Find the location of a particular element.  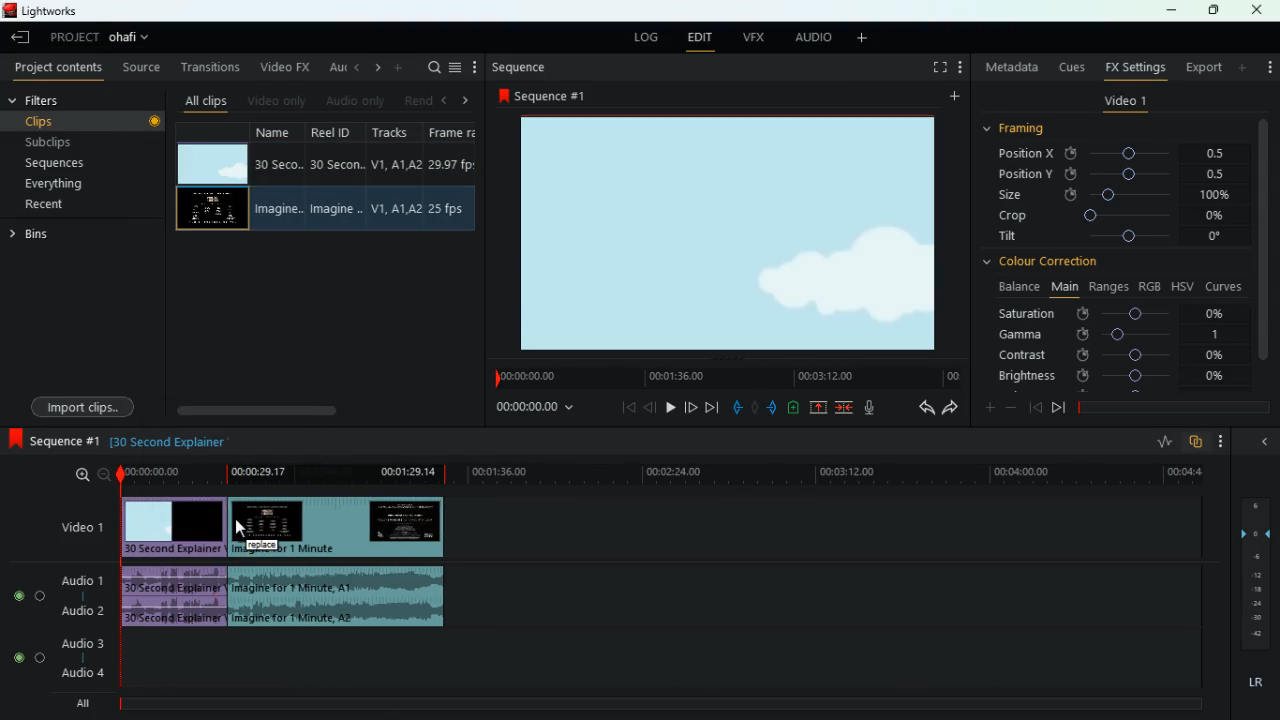

reel id is located at coordinates (339, 178).